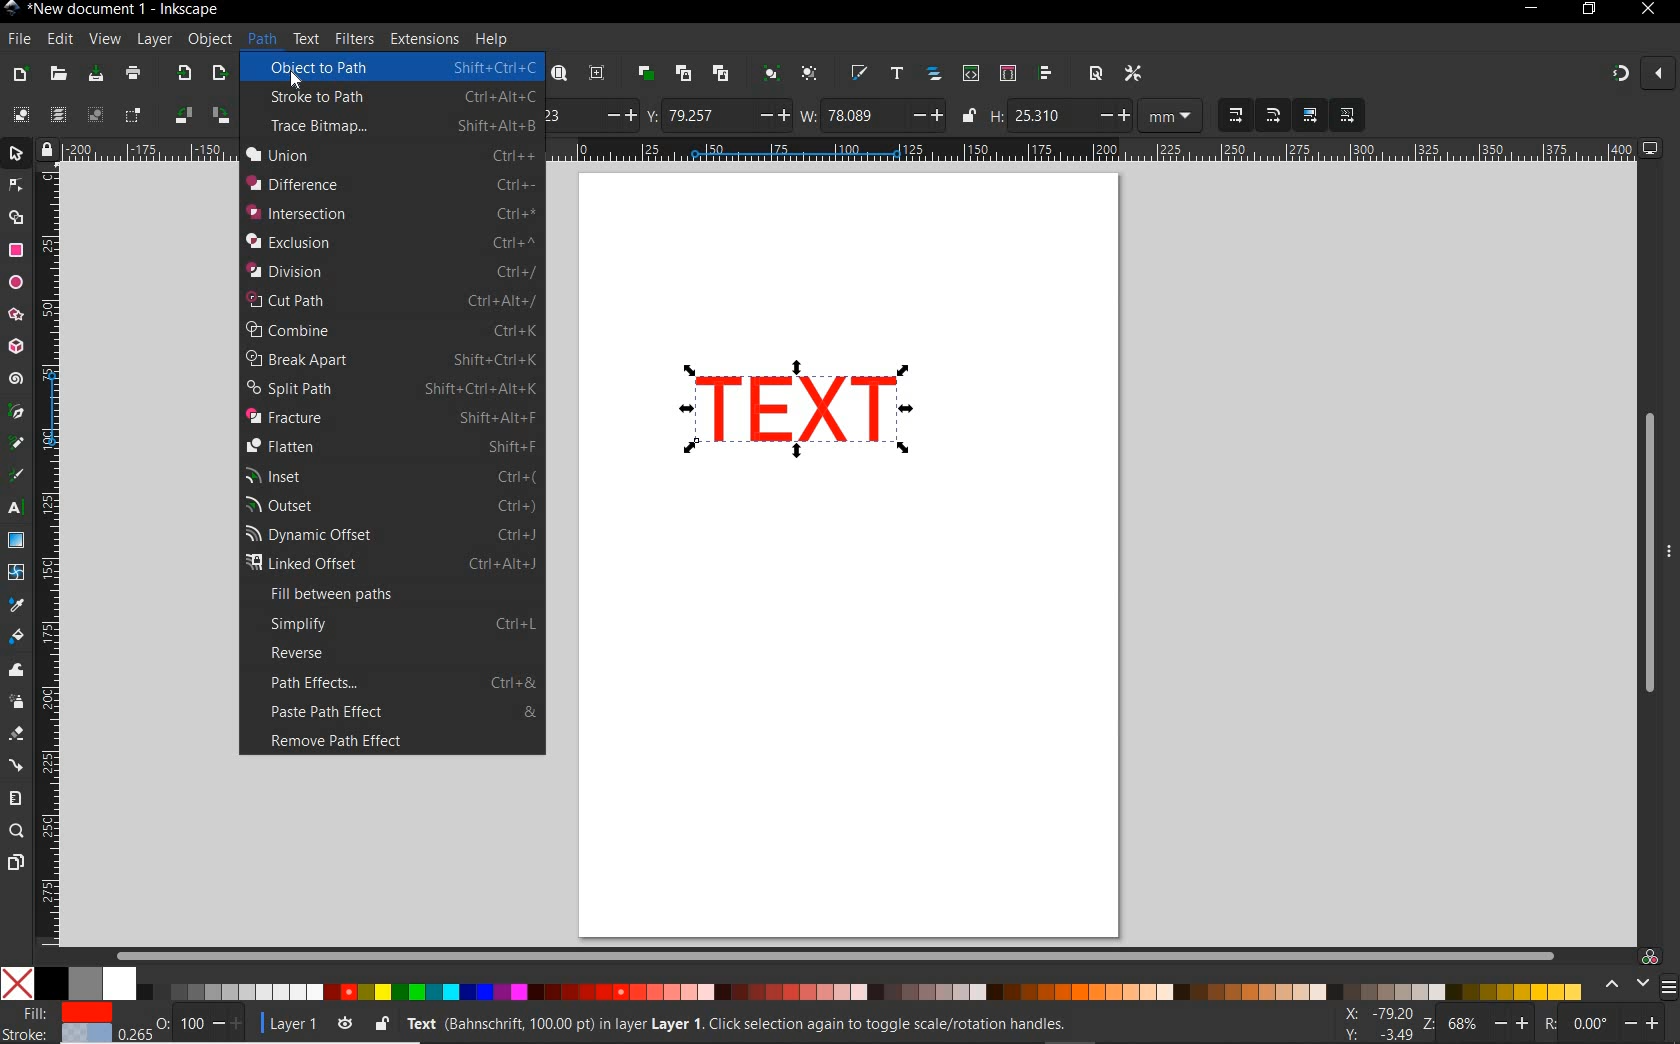 This screenshot has width=1680, height=1044. Describe the element at coordinates (858, 74) in the screenshot. I see `OPEN FILL AND STROKE` at that location.